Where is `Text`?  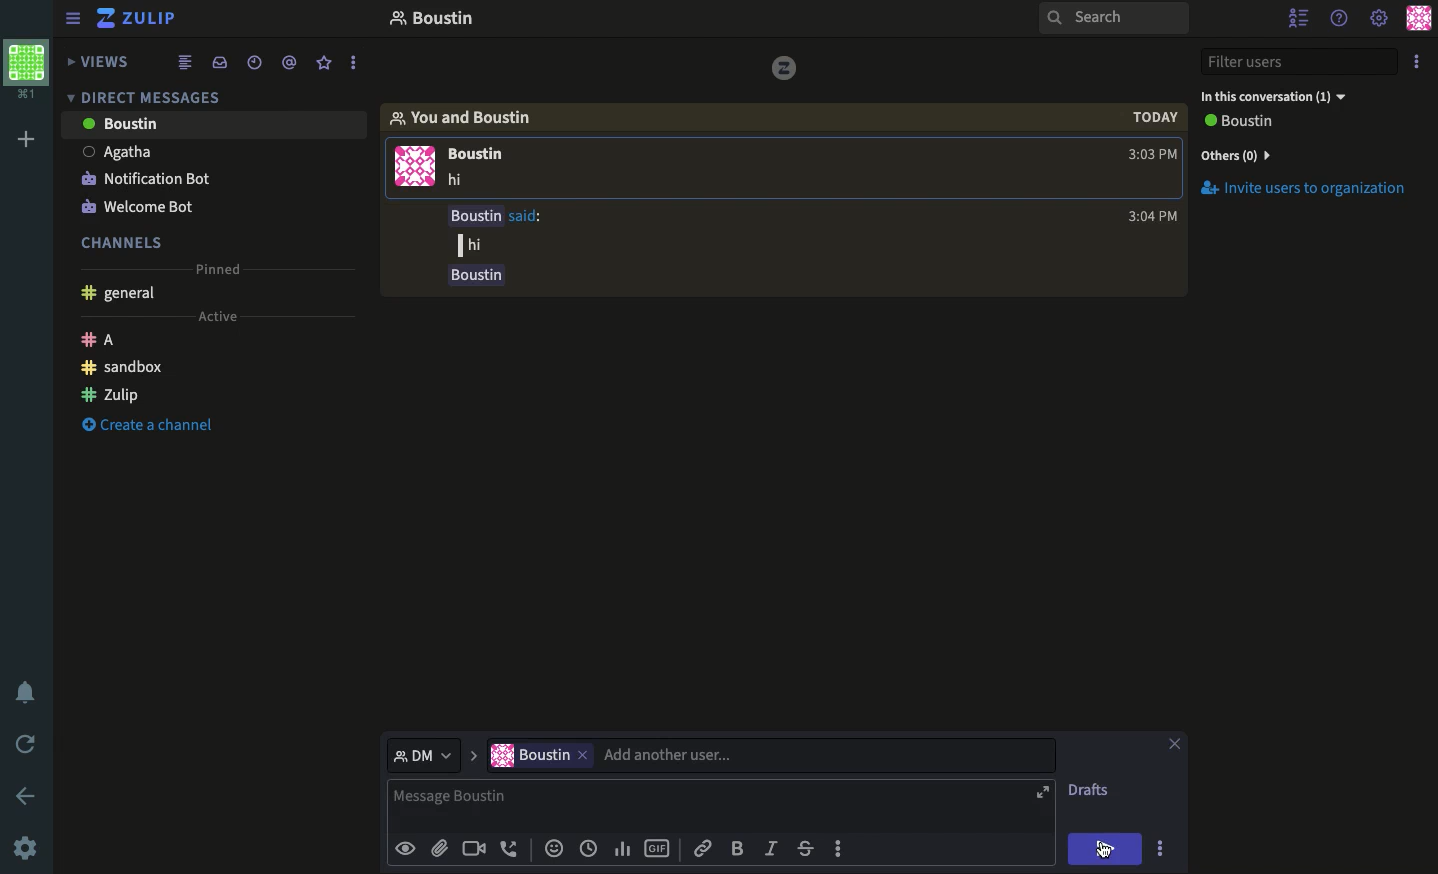 Text is located at coordinates (459, 181).